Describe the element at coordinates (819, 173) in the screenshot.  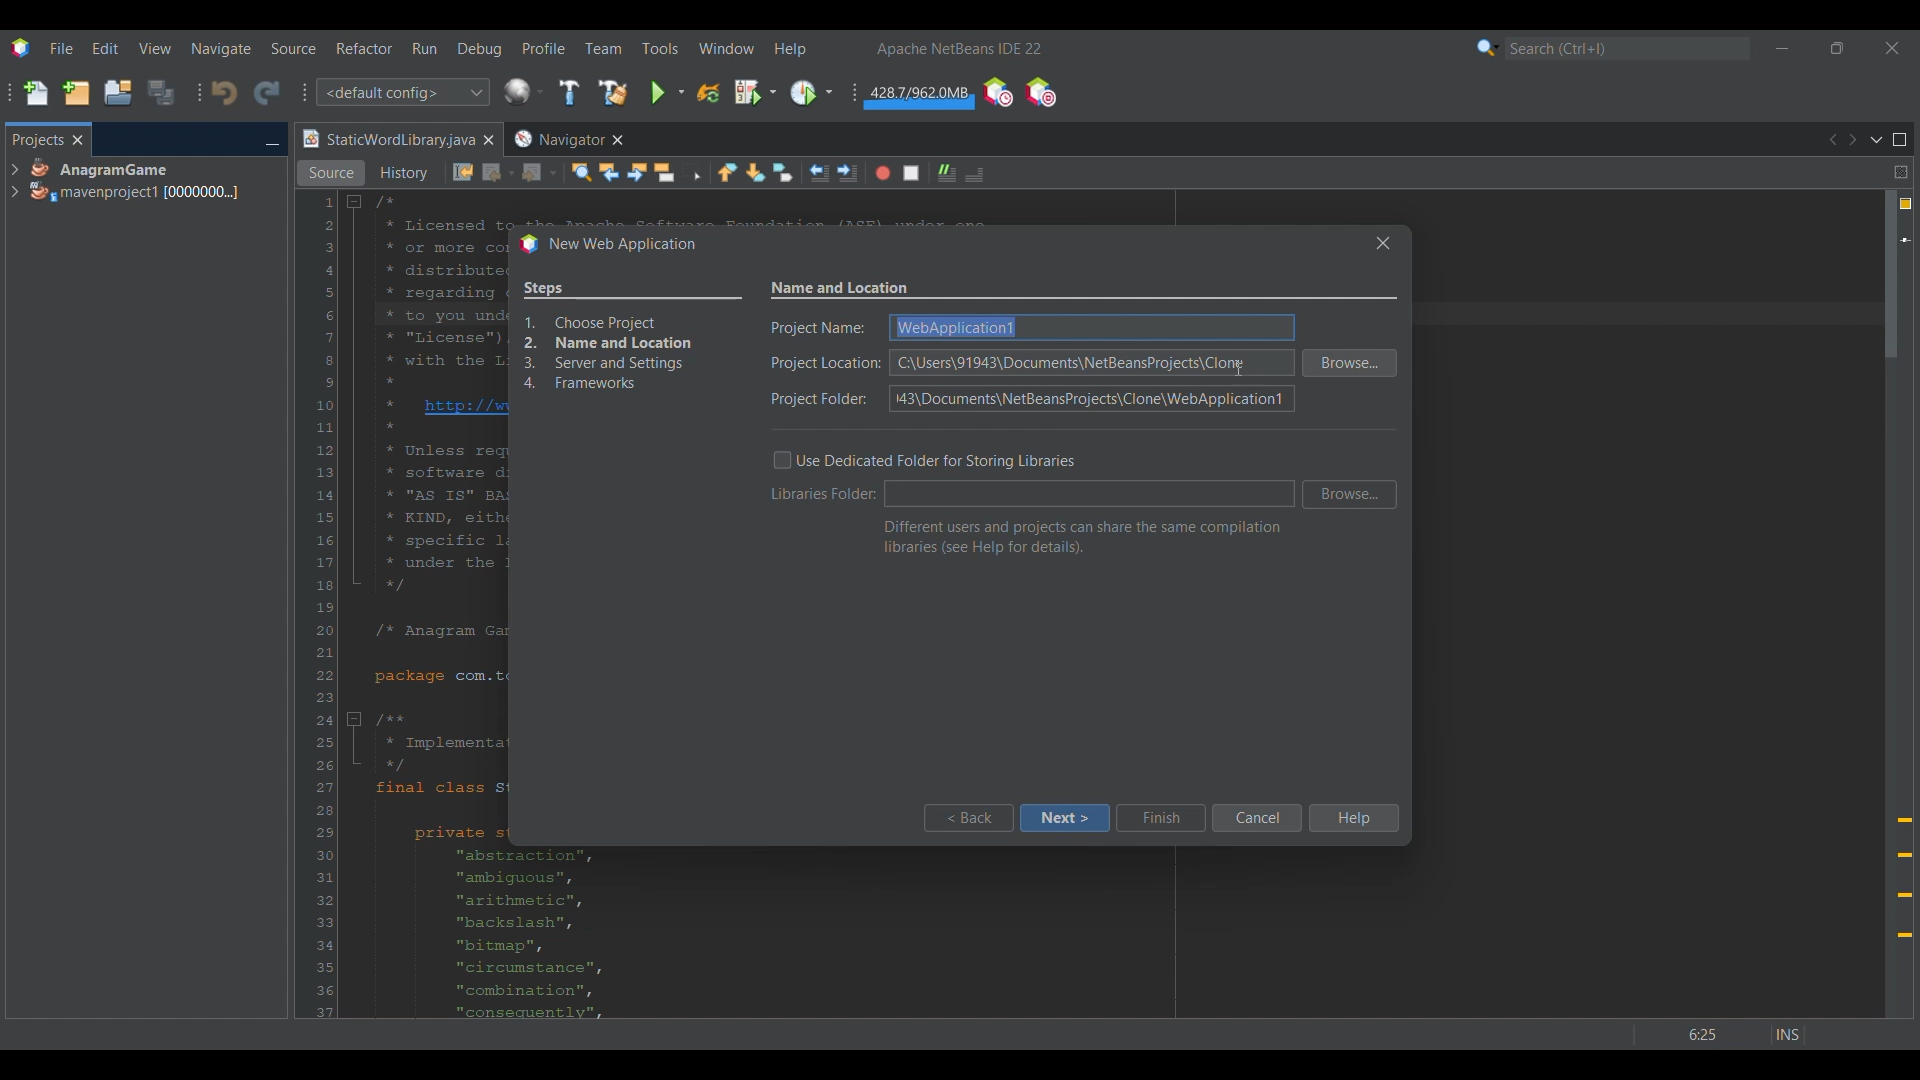
I see `Shift line left` at that location.